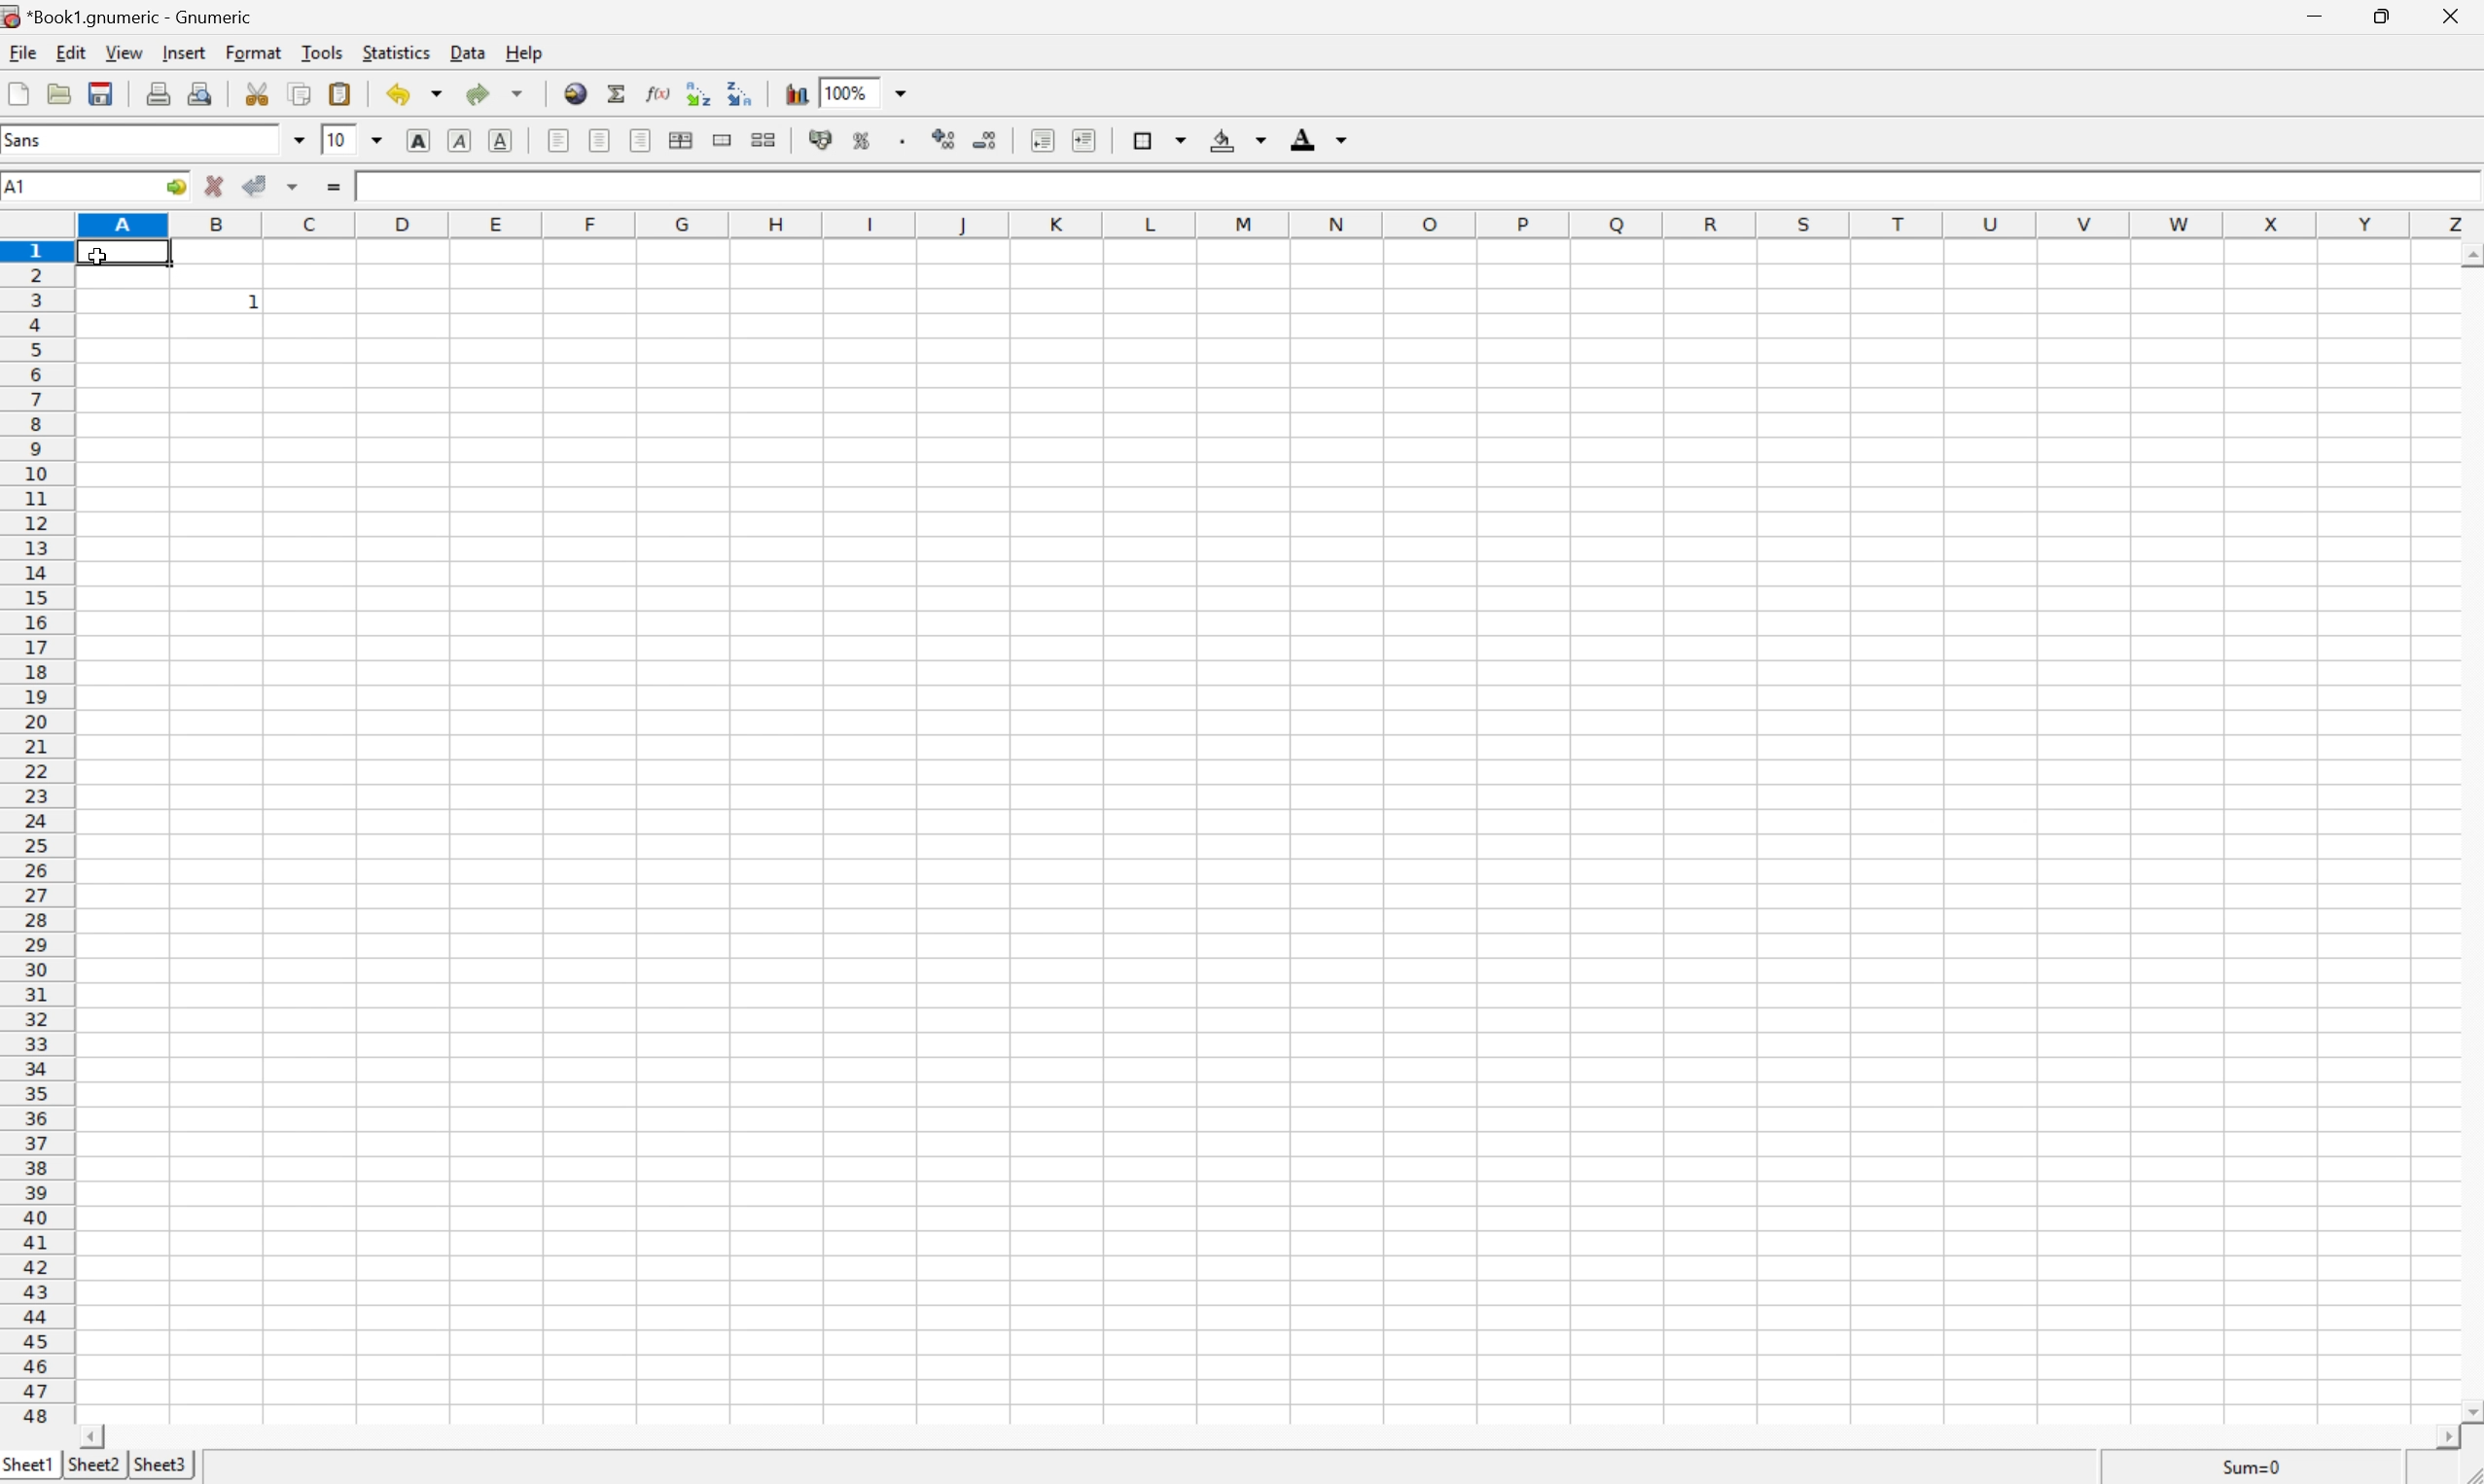  I want to click on sort the selected region in descending order based on the first column selected , so click(744, 92).